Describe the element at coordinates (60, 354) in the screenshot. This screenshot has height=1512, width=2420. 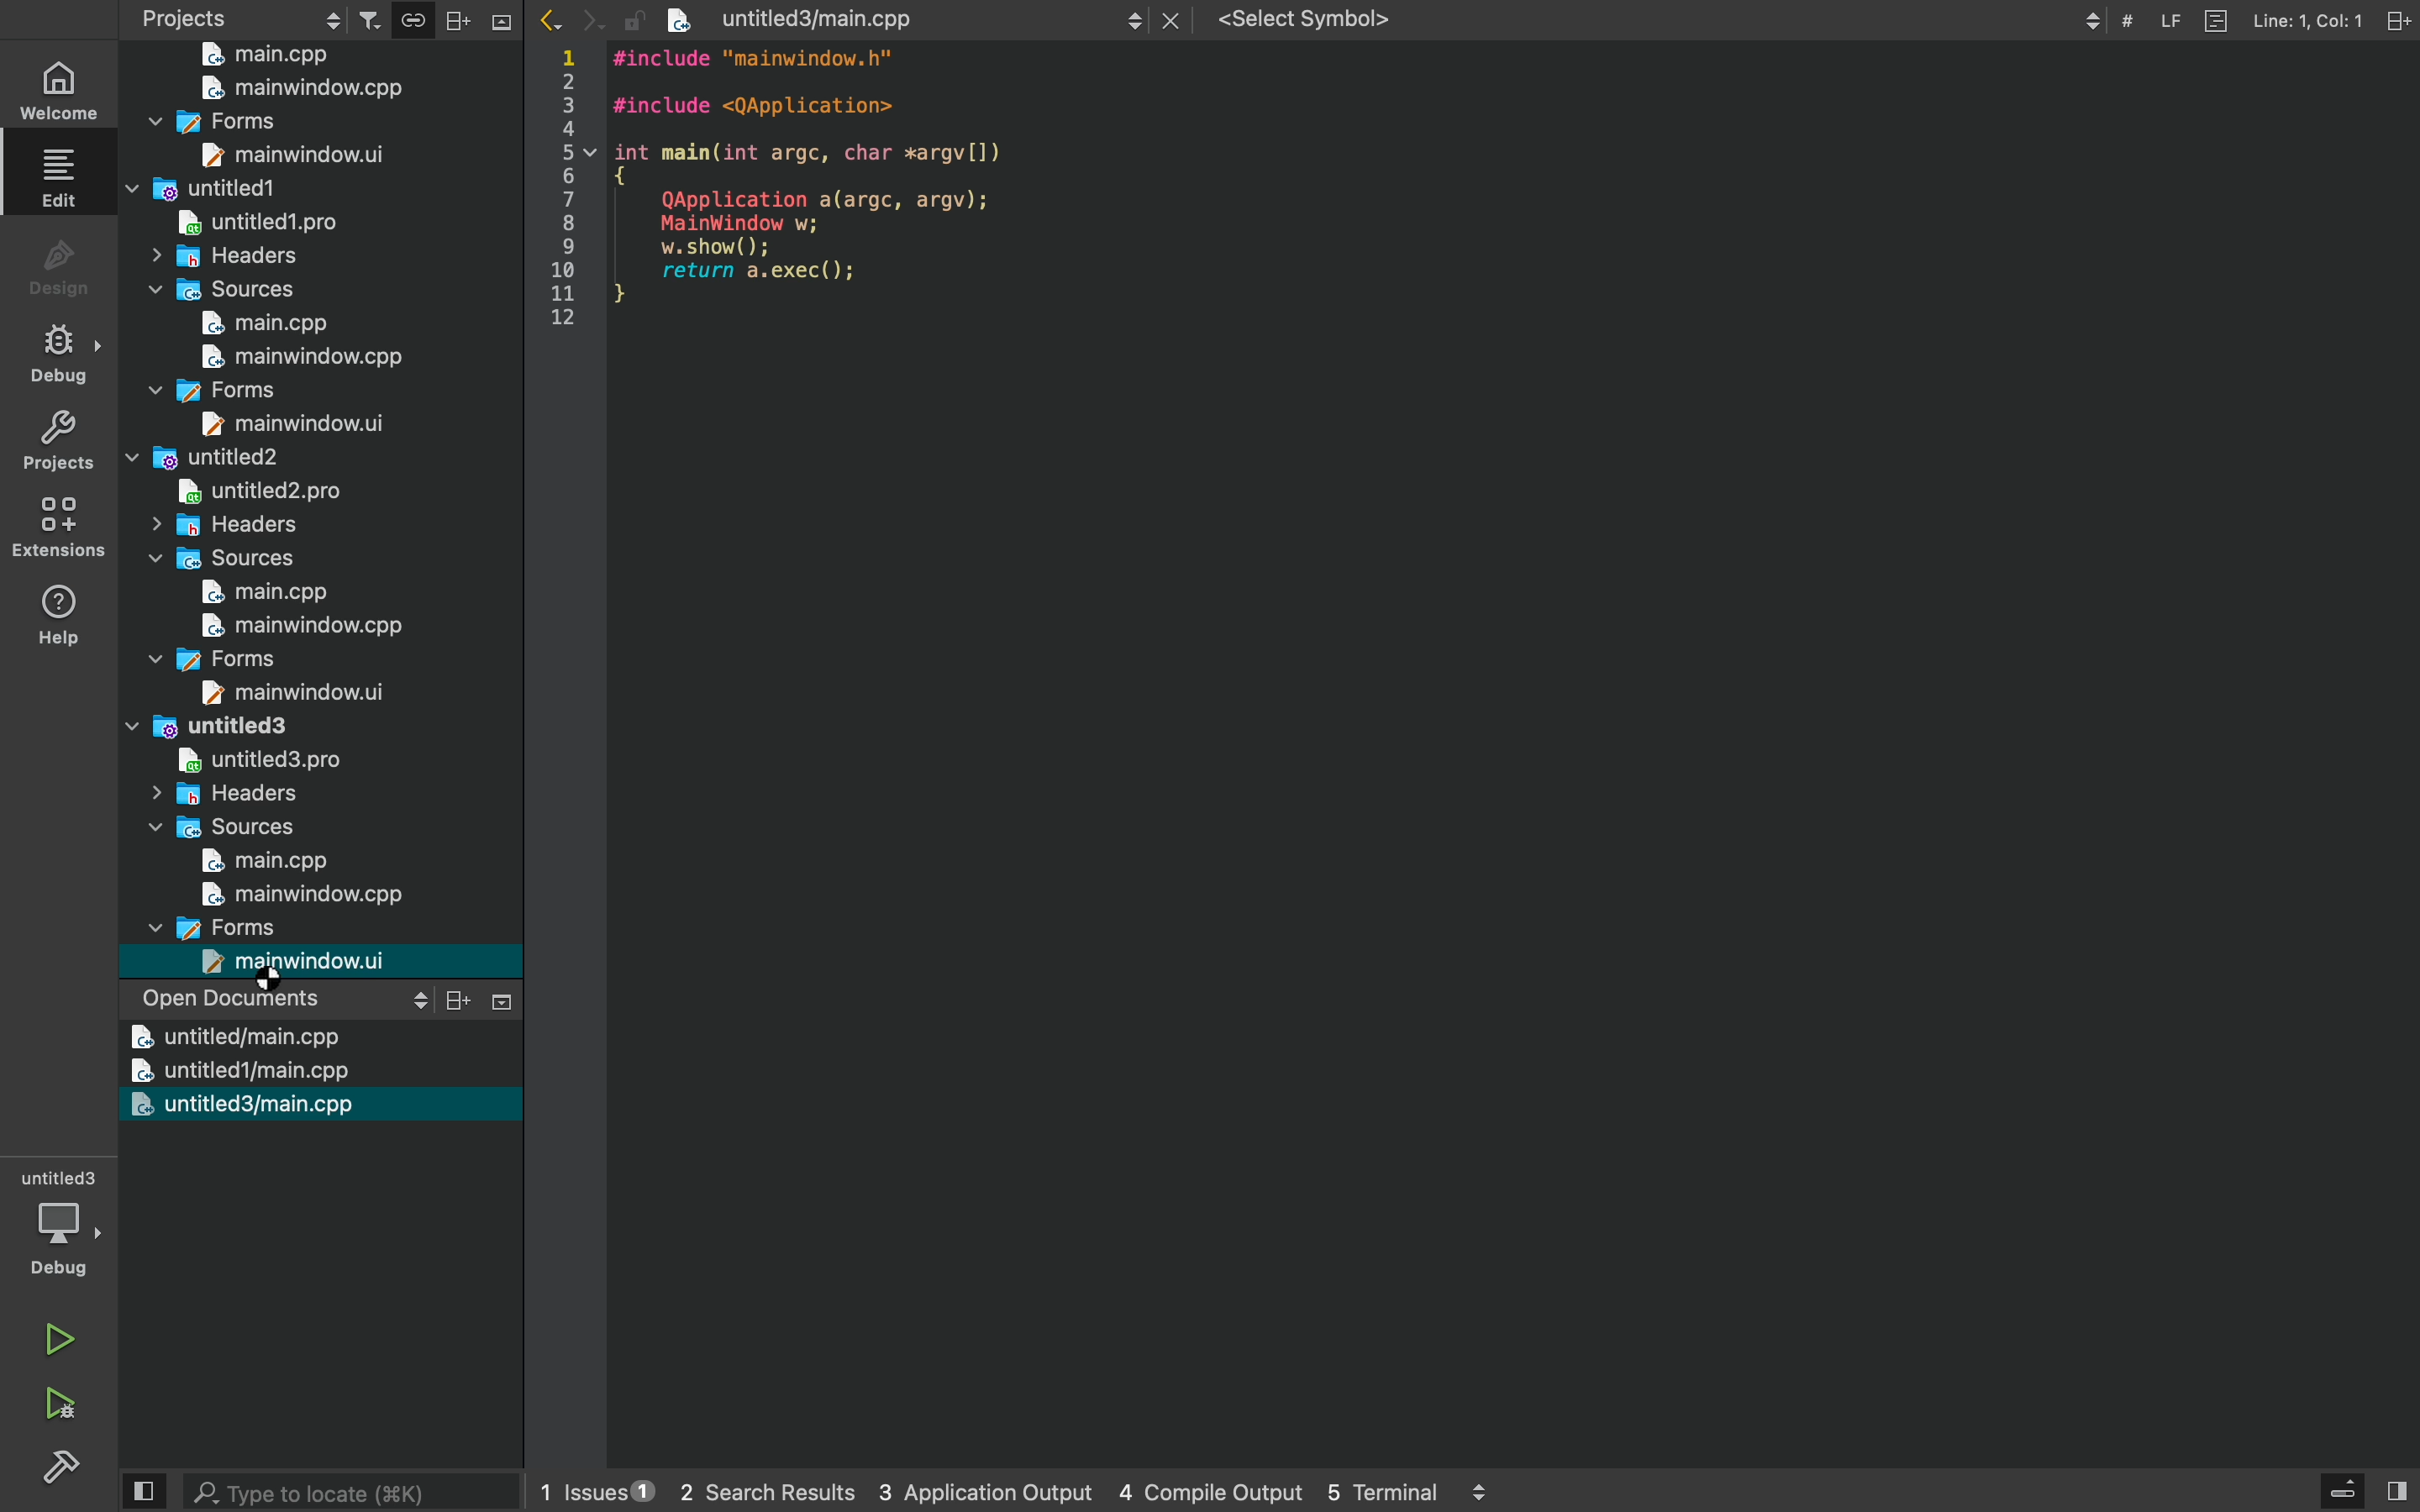
I see `` at that location.